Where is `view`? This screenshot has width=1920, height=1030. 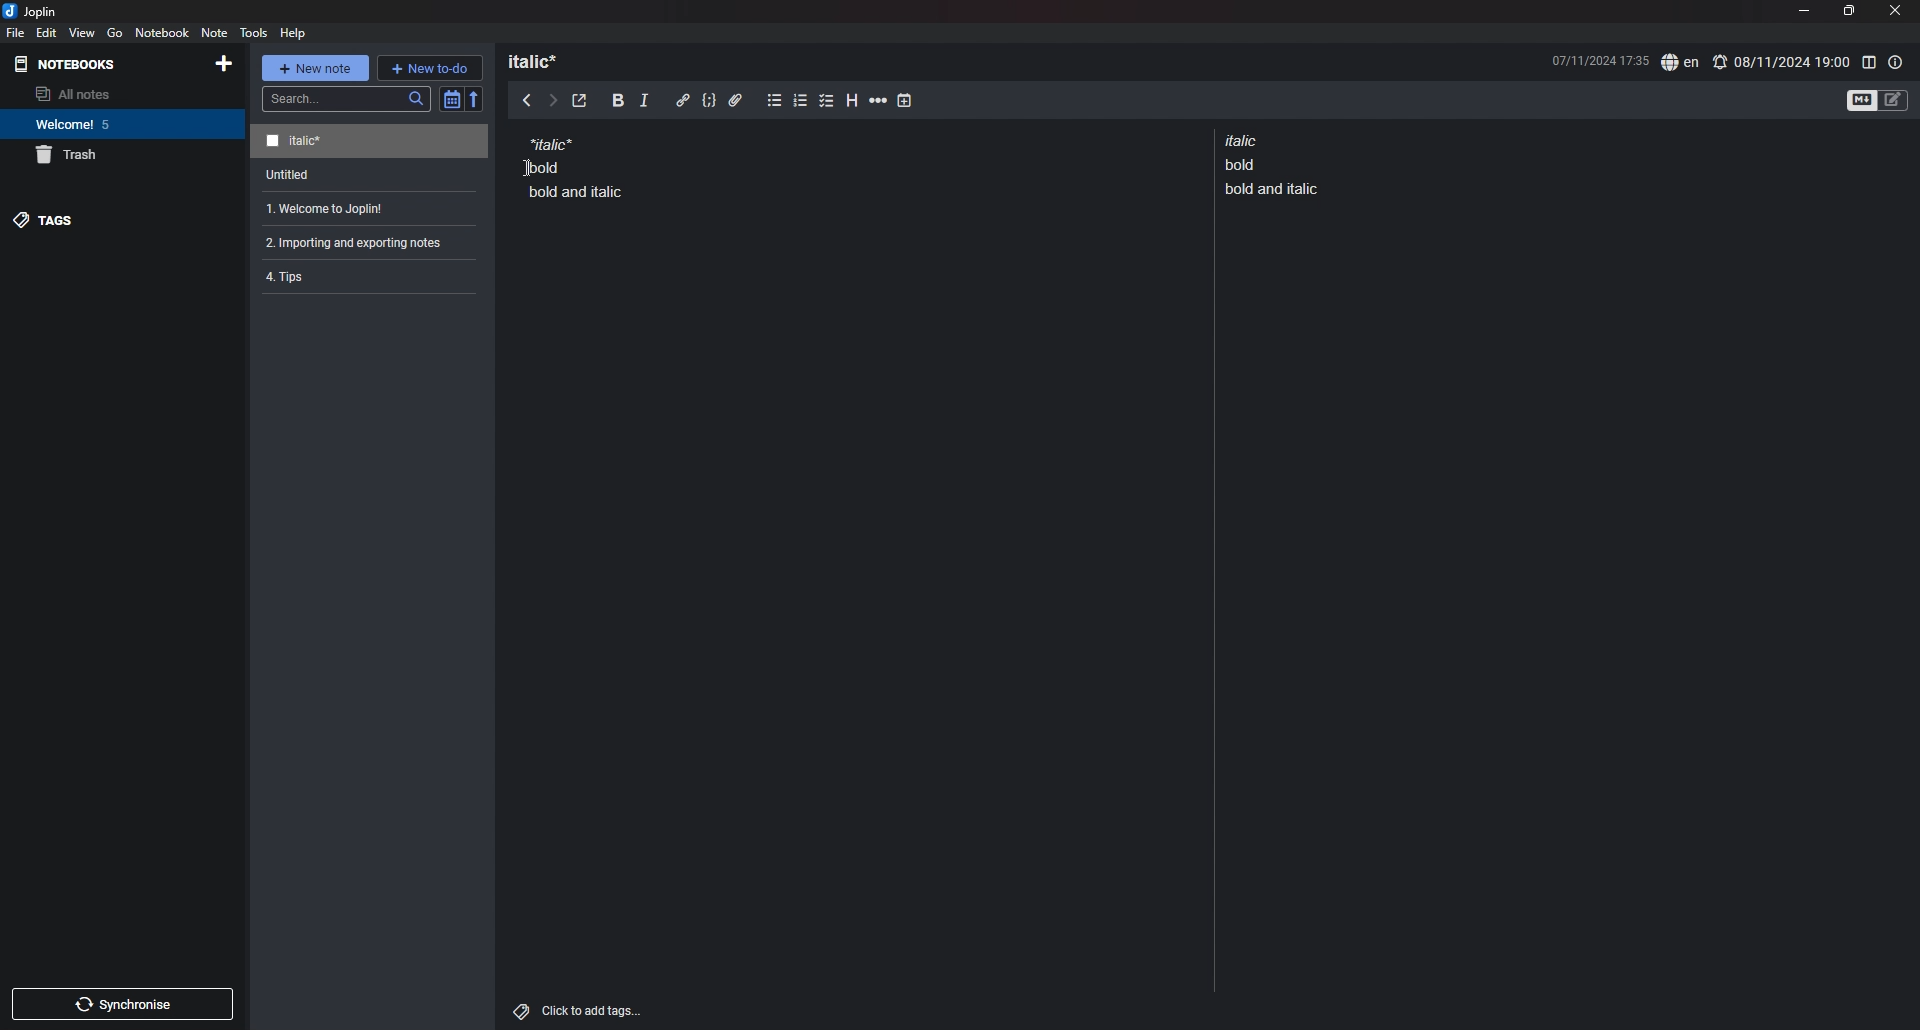
view is located at coordinates (83, 32).